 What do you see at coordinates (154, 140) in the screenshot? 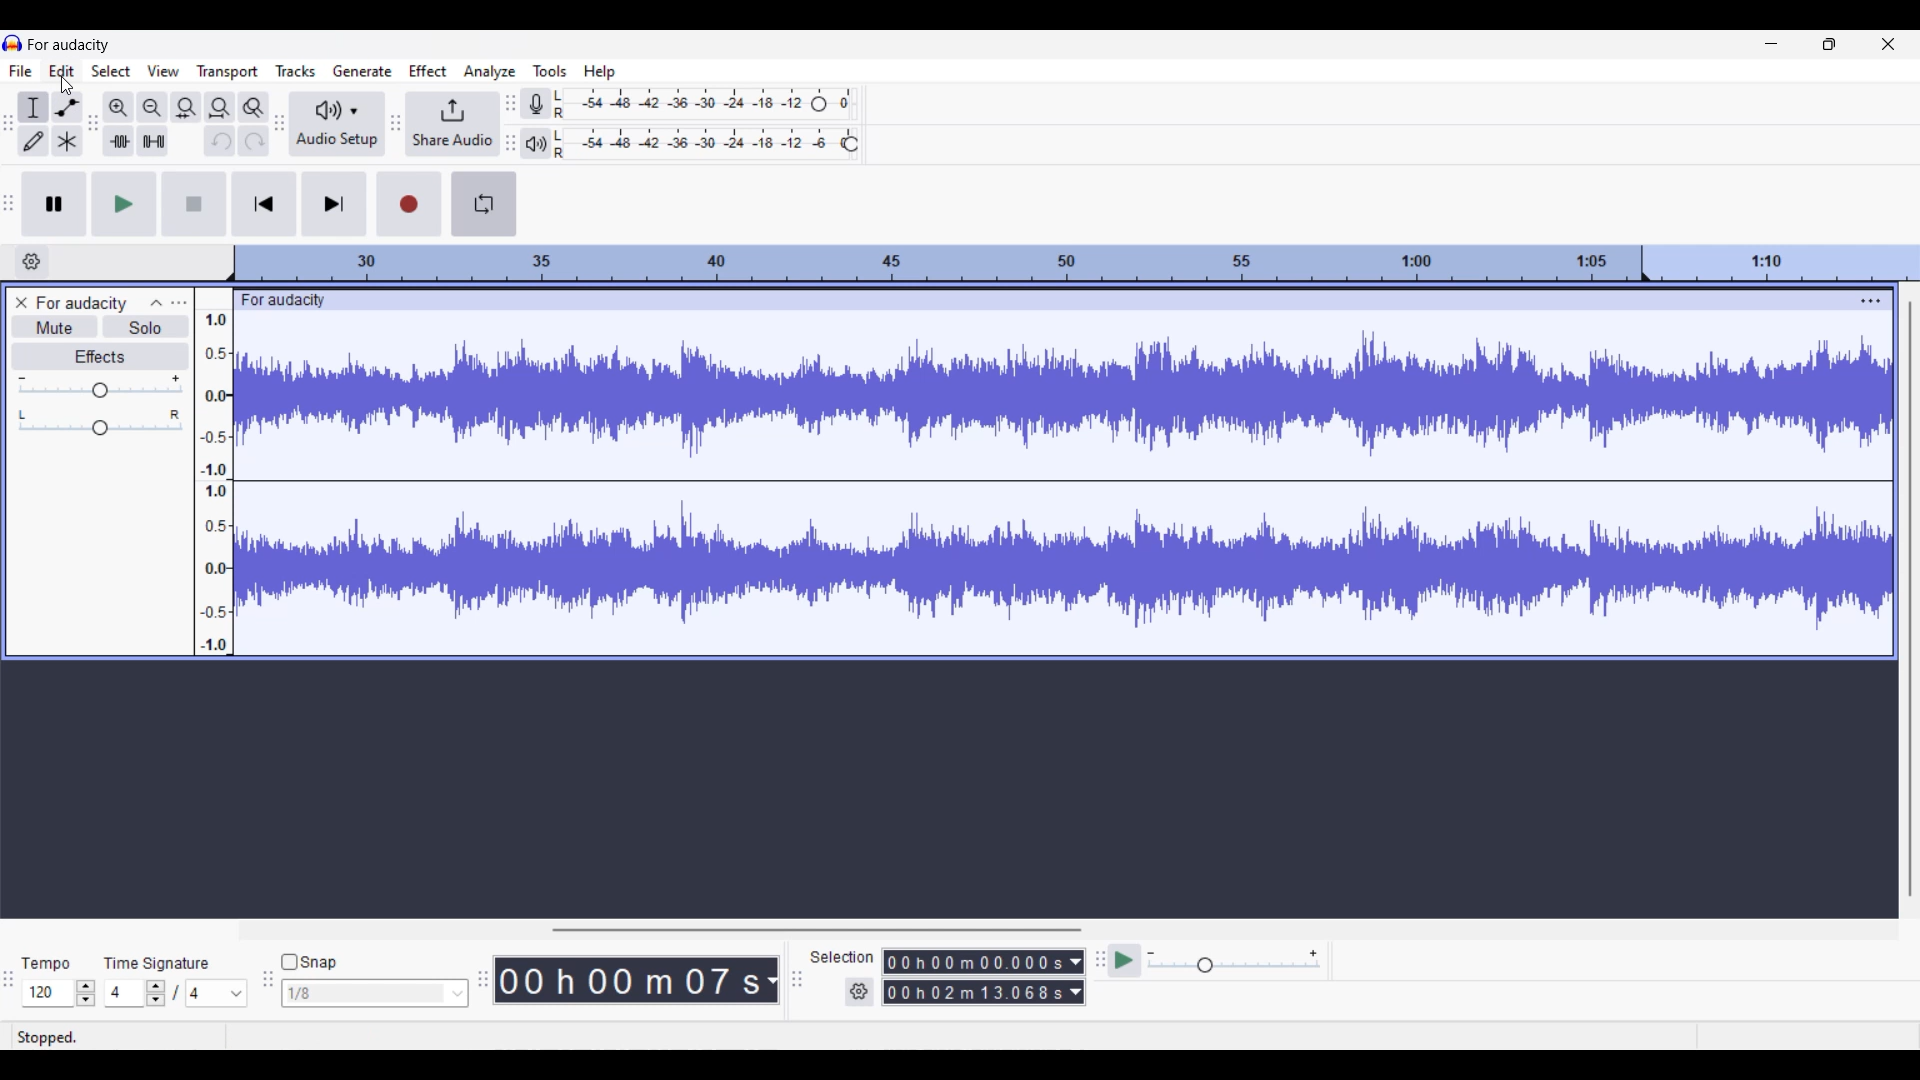
I see `Silence audio selection` at bounding box center [154, 140].